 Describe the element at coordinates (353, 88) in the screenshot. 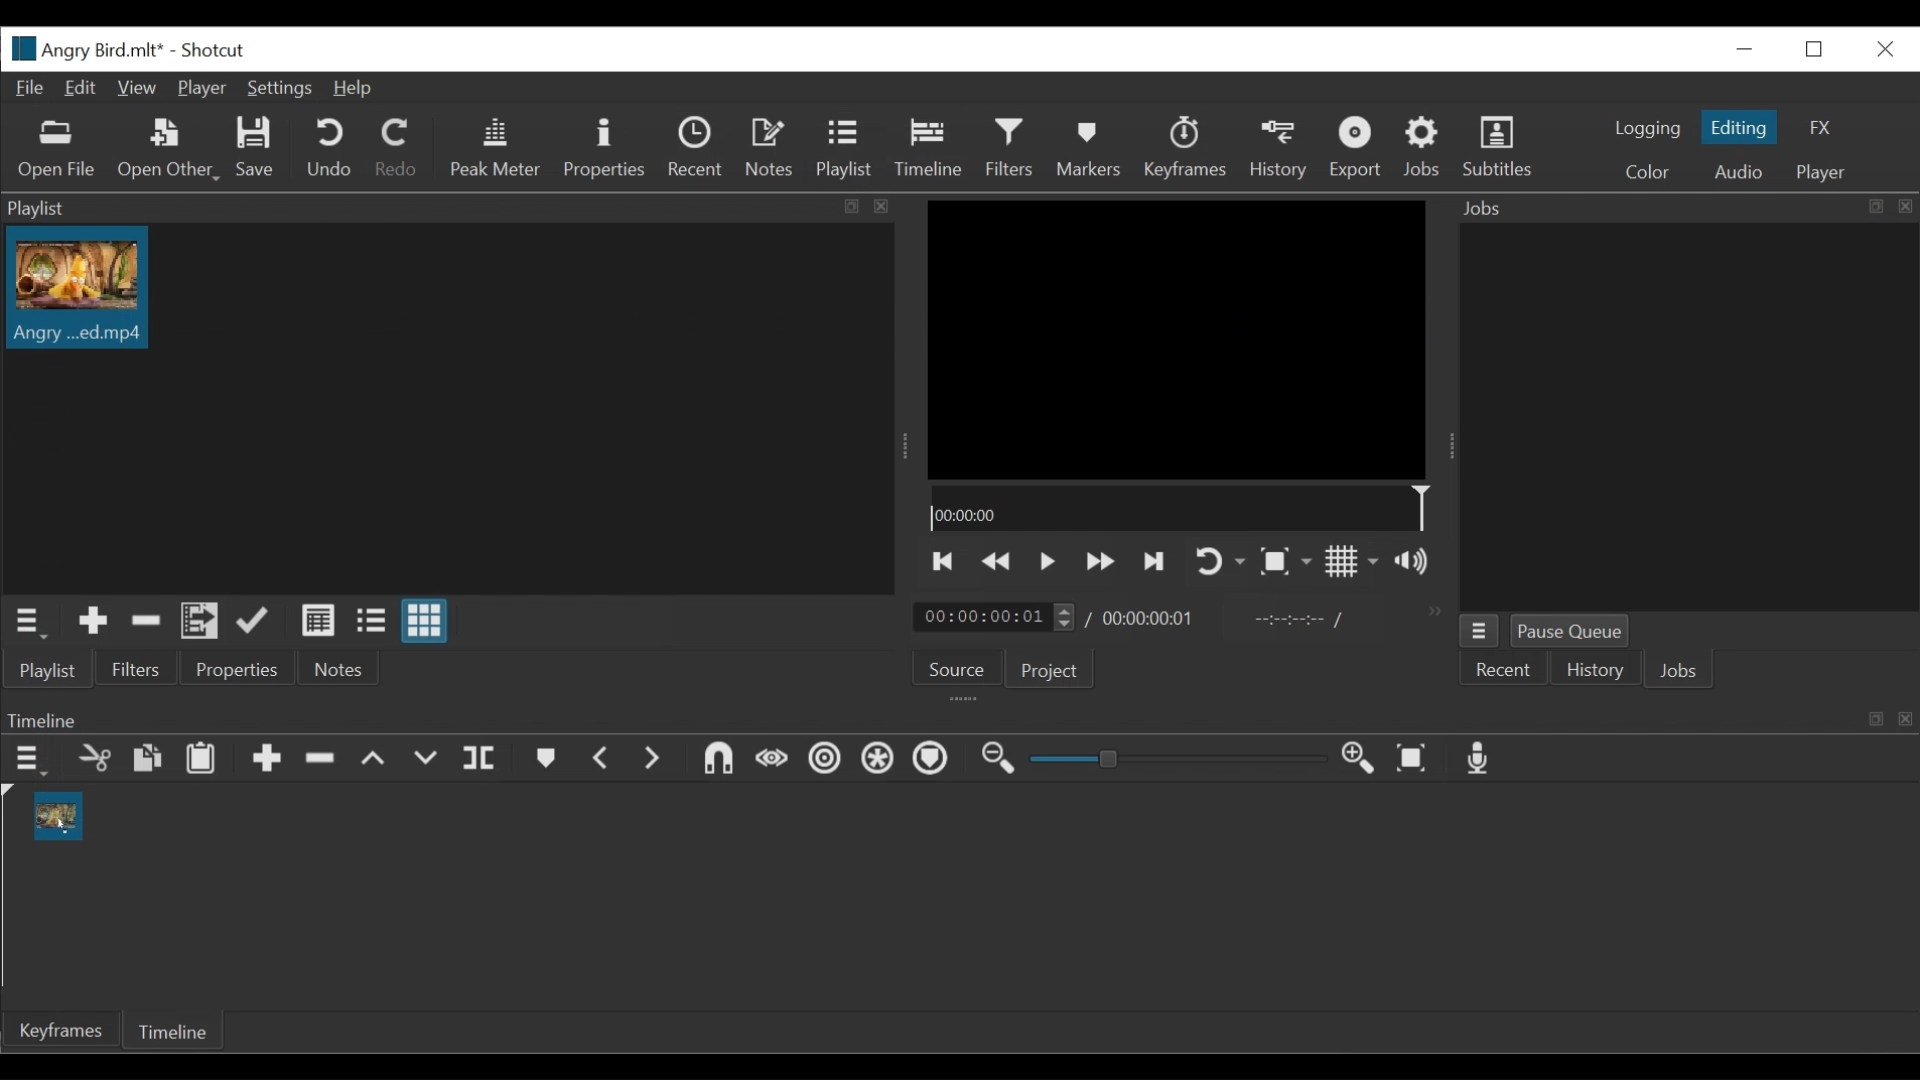

I see `Help` at that location.